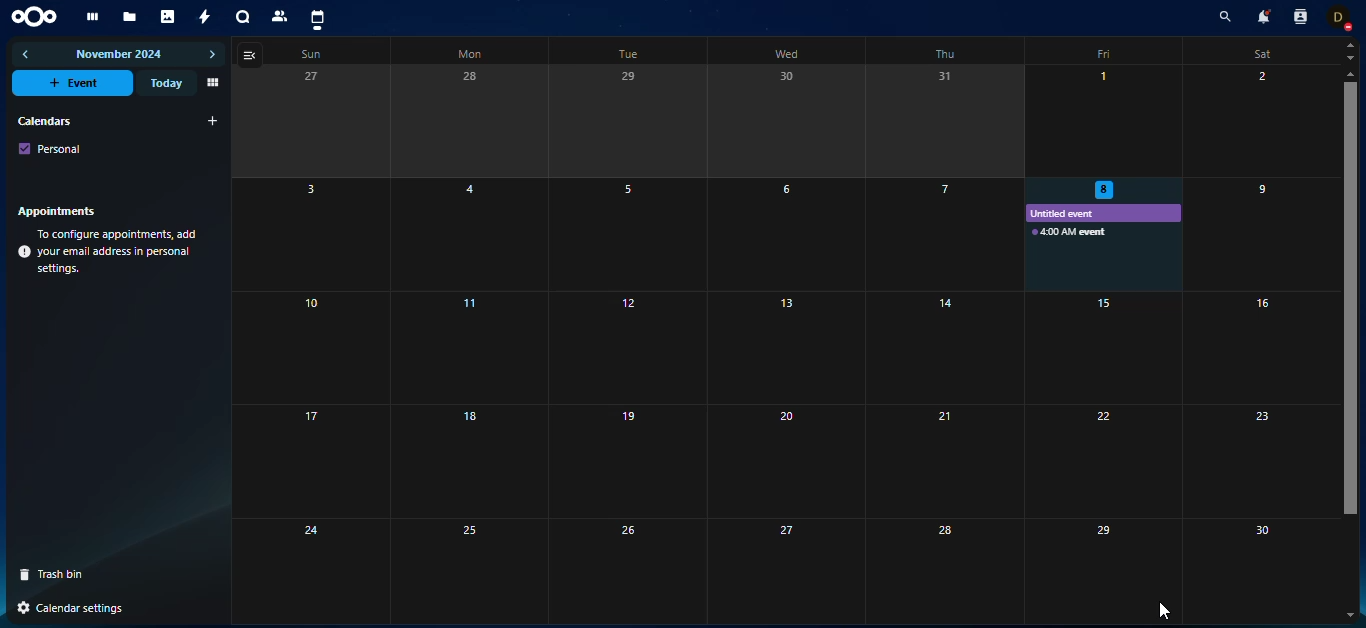 This screenshot has width=1366, height=628. Describe the element at coordinates (623, 122) in the screenshot. I see `29` at that location.